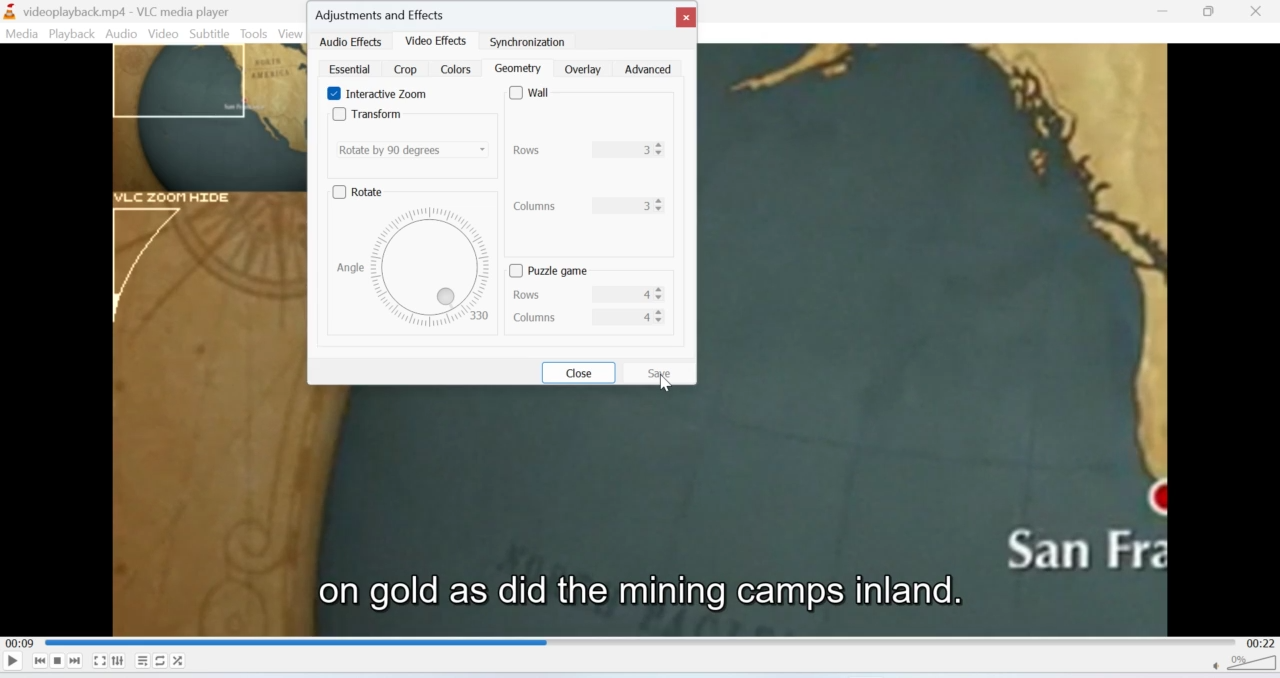 Image resolution: width=1280 pixels, height=678 pixels. I want to click on Seek forward, so click(76, 661).